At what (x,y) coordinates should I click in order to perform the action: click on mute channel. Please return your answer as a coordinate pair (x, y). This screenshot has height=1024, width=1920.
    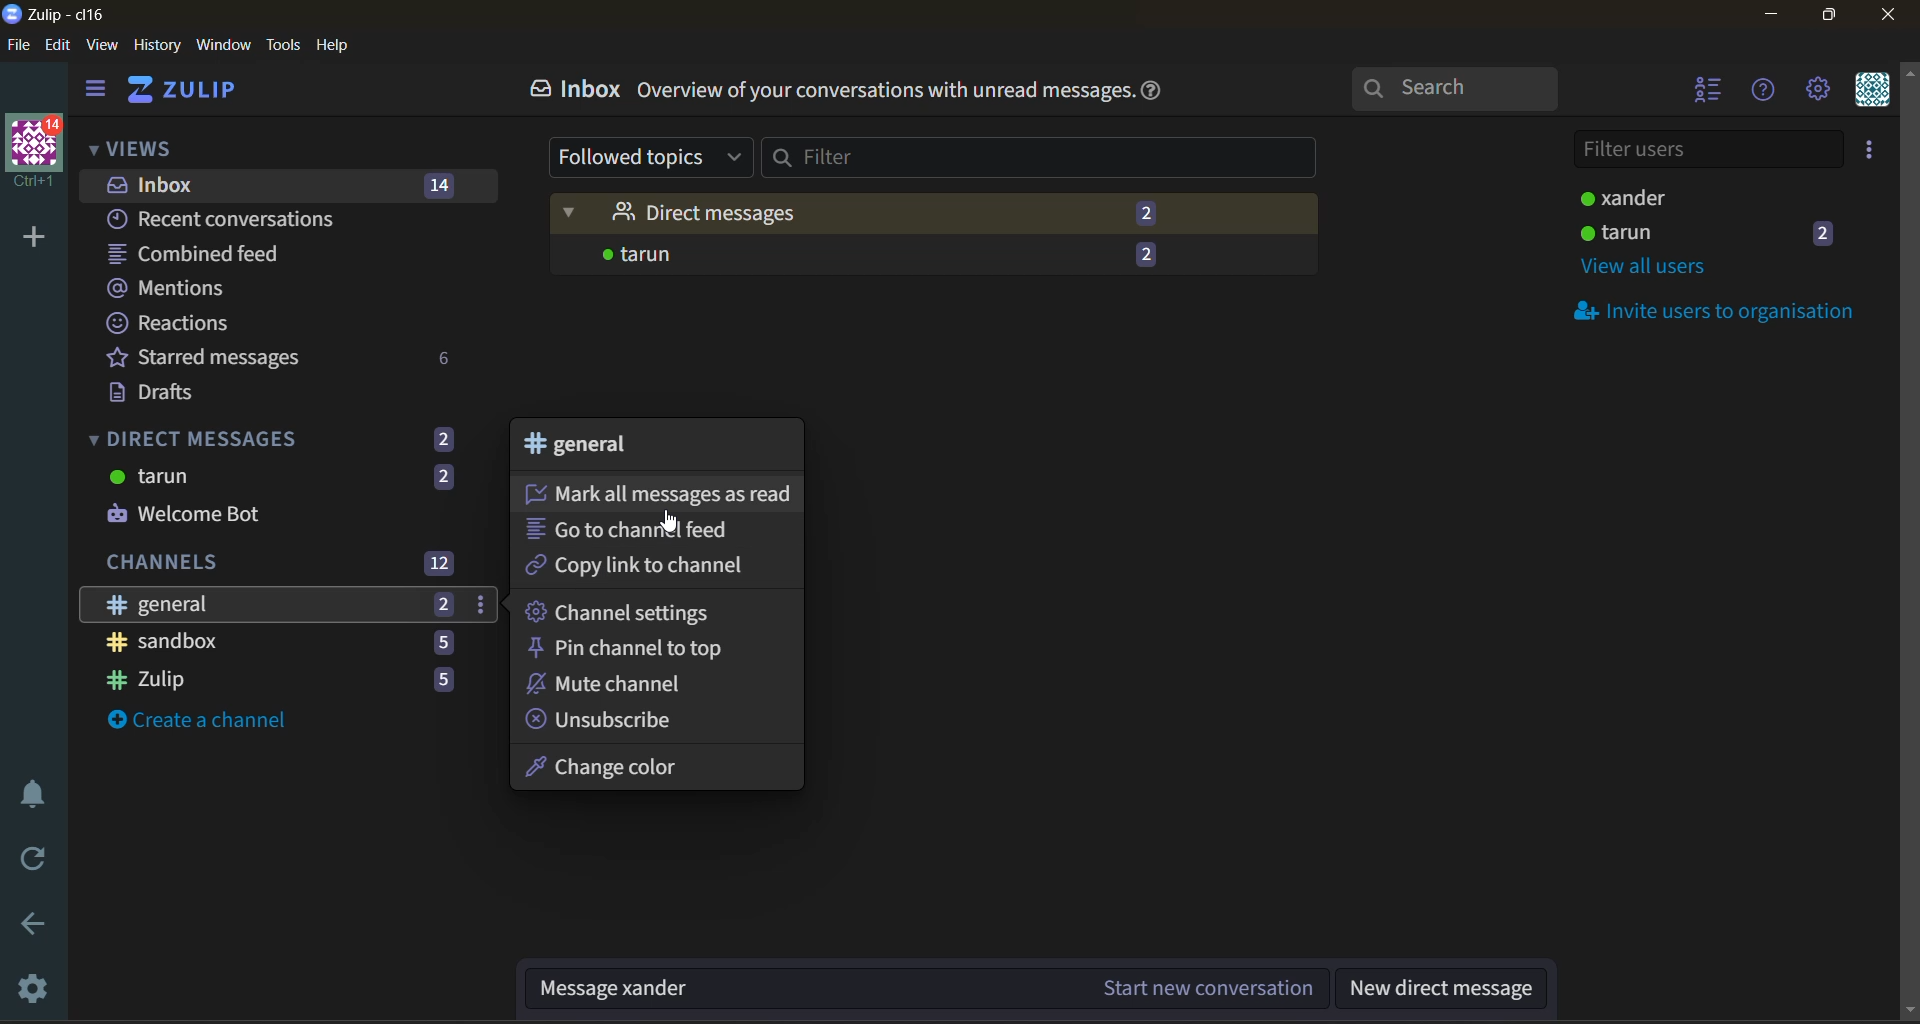
    Looking at the image, I should click on (630, 685).